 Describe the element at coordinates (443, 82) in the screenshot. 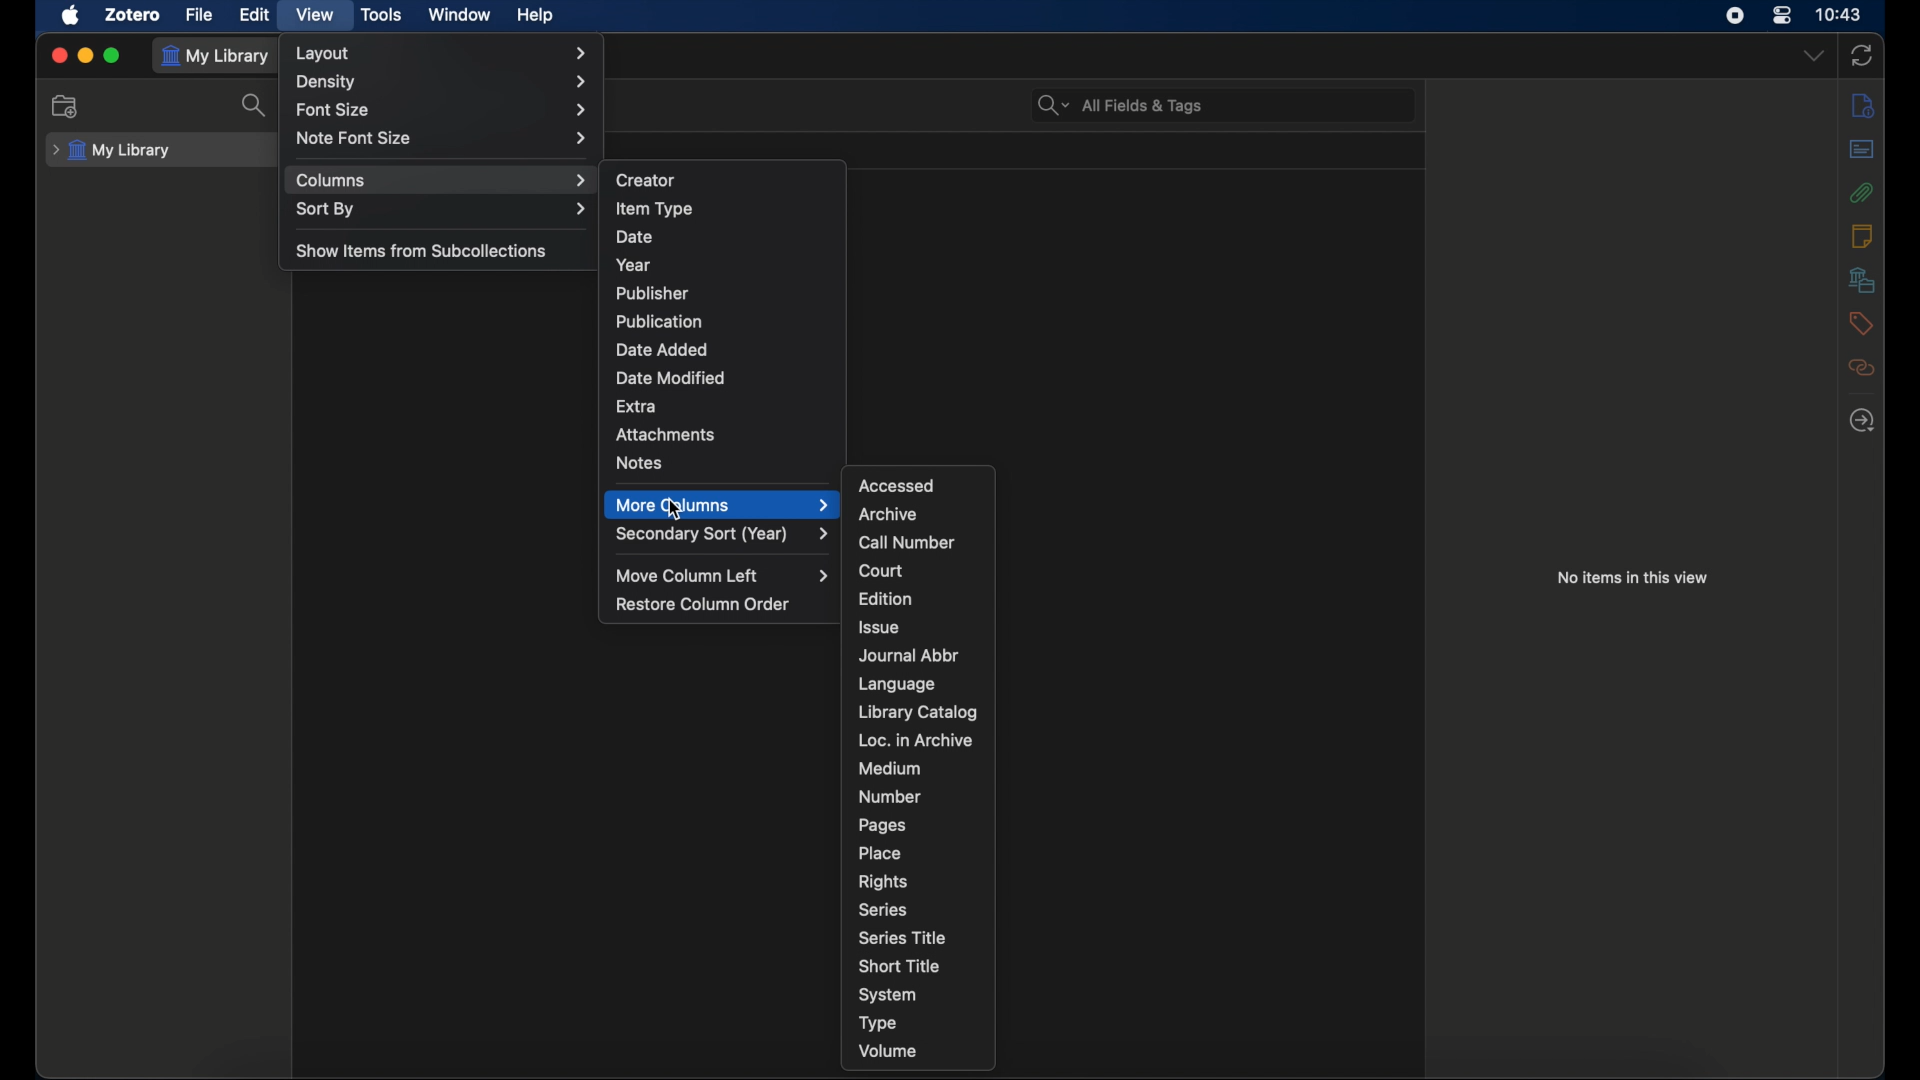

I see `density` at that location.